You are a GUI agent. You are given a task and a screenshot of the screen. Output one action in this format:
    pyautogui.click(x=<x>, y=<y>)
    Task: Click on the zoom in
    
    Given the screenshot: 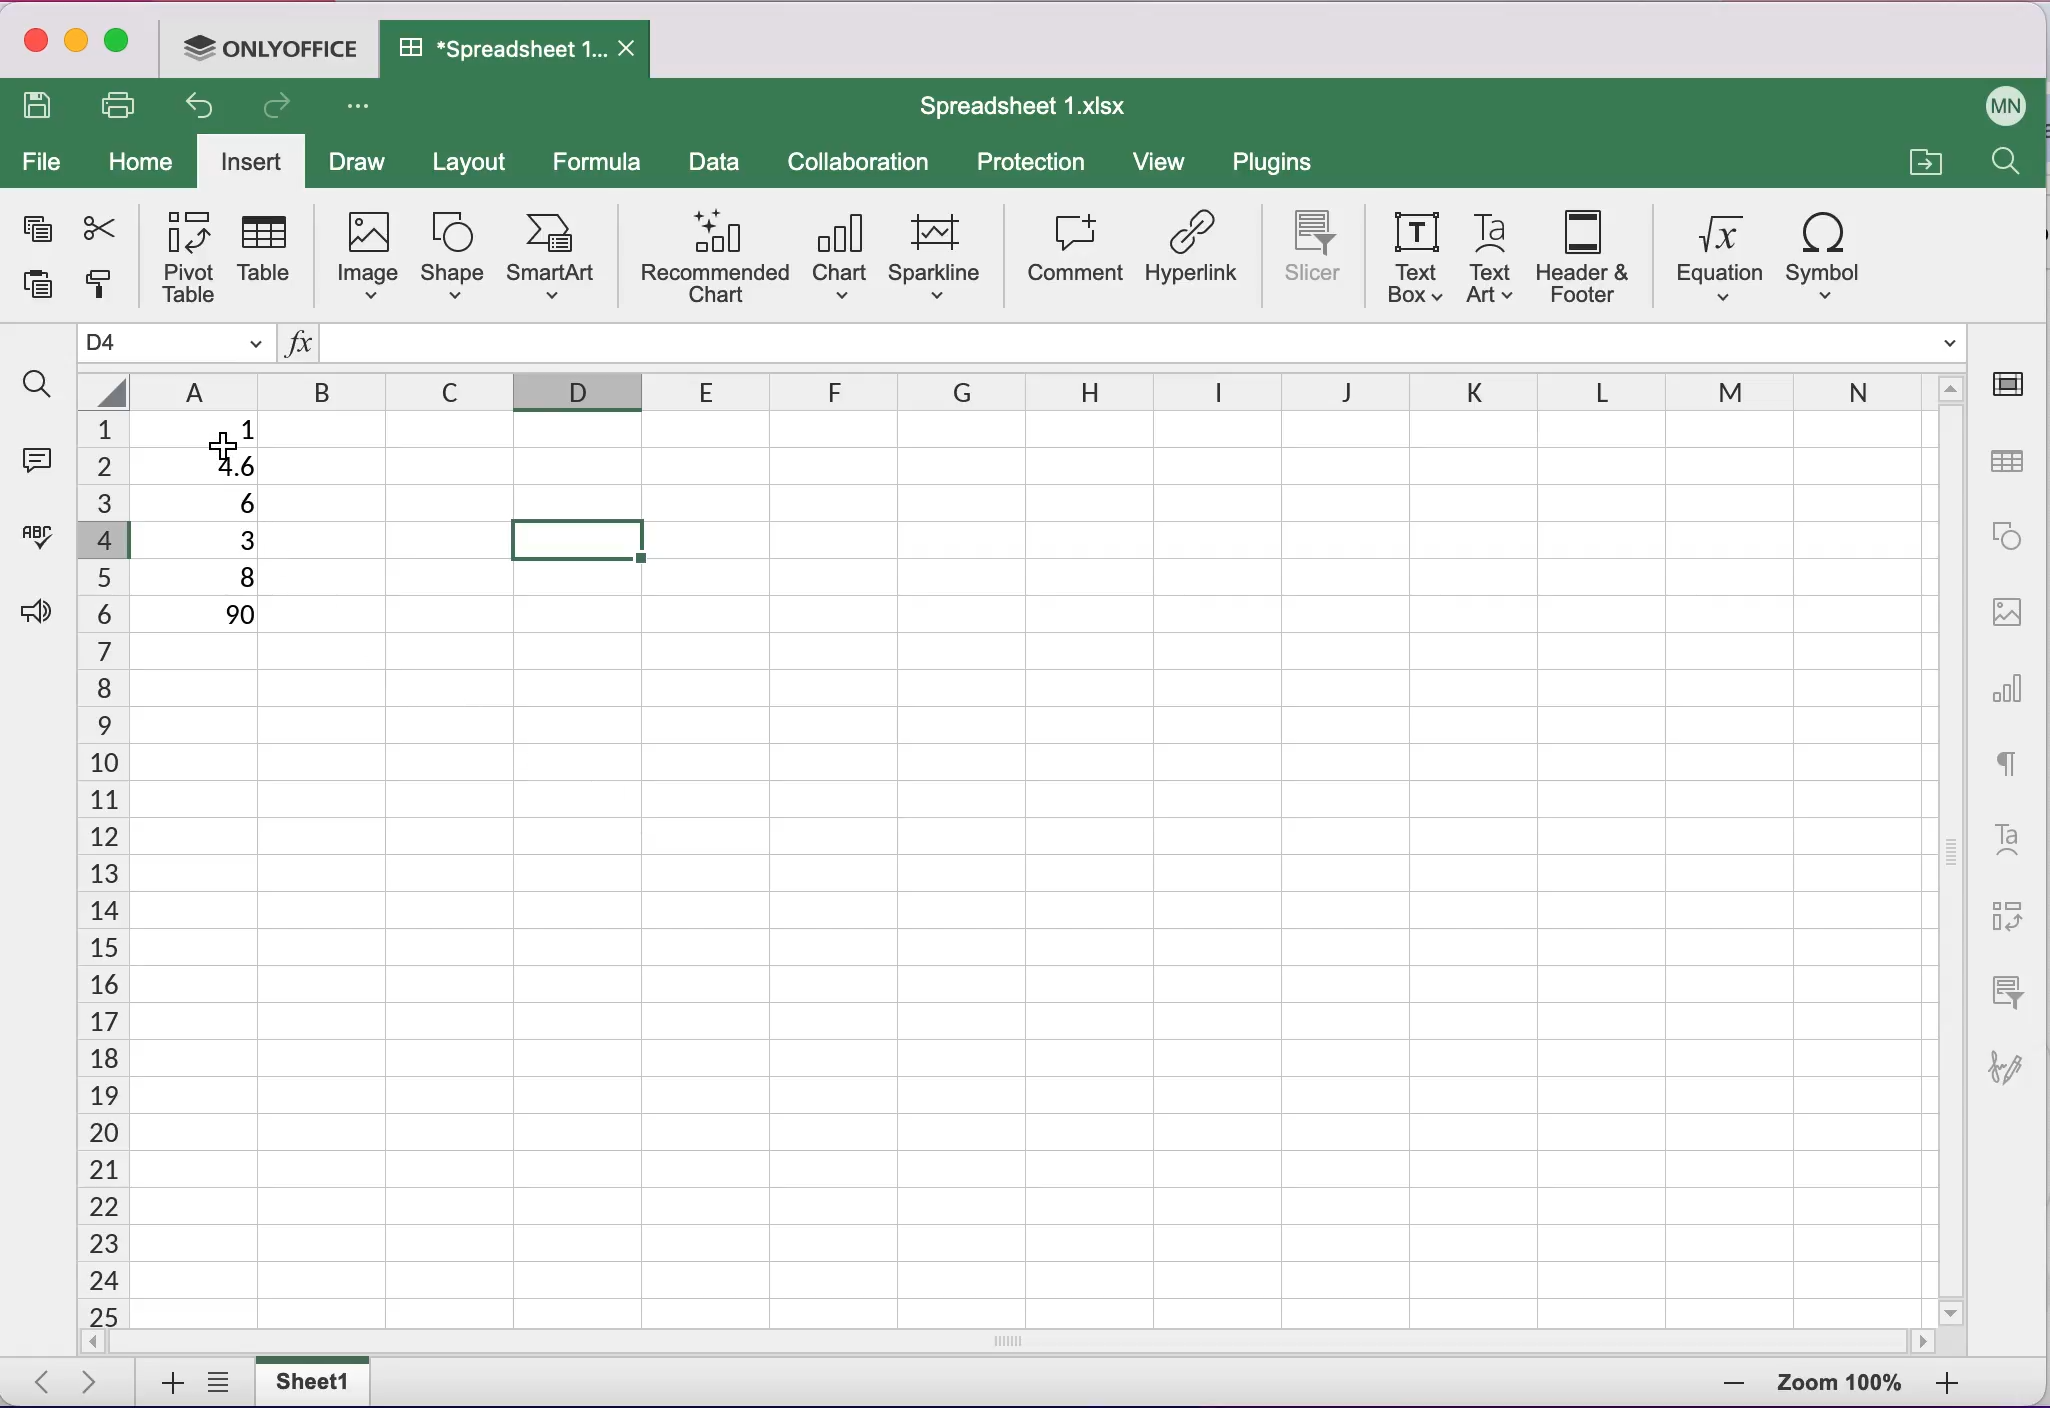 What is the action you would take?
    pyautogui.click(x=1950, y=1383)
    